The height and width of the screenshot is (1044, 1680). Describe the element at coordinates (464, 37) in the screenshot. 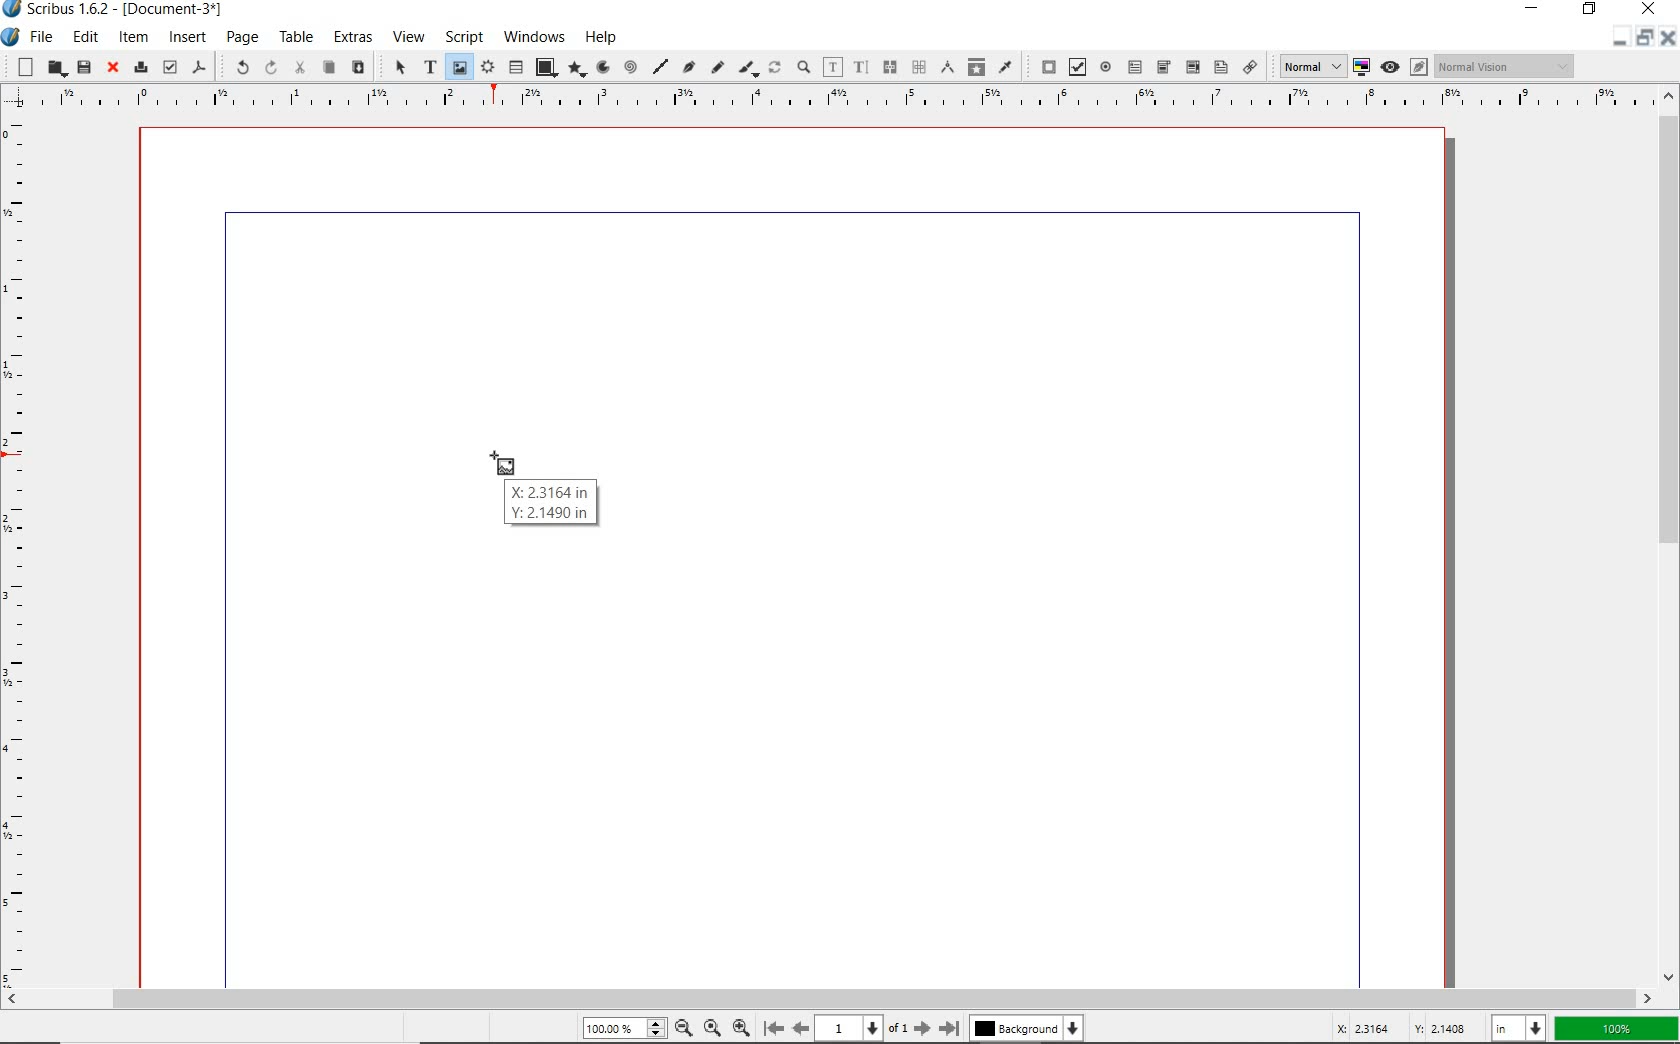

I see `SCRIPT` at that location.